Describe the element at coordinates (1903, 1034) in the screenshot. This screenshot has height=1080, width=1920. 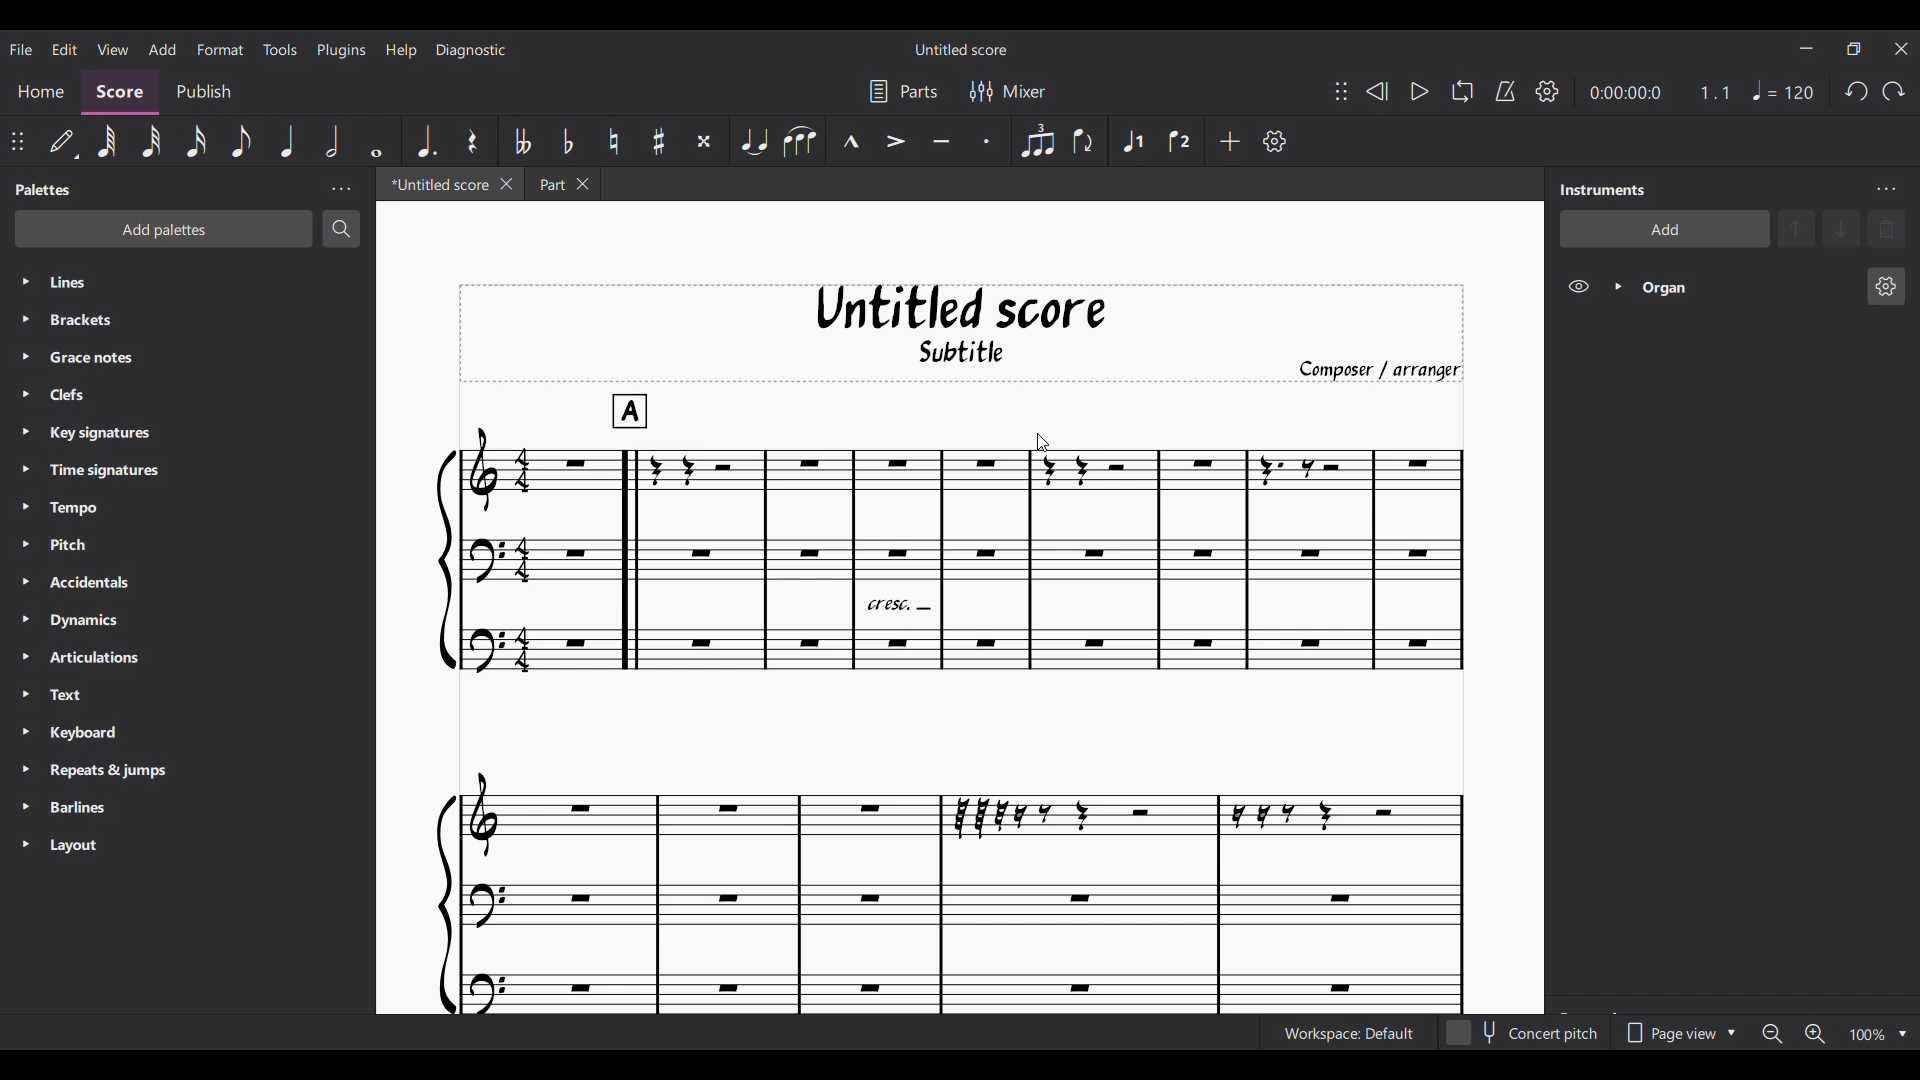
I see `Zoom options` at that location.